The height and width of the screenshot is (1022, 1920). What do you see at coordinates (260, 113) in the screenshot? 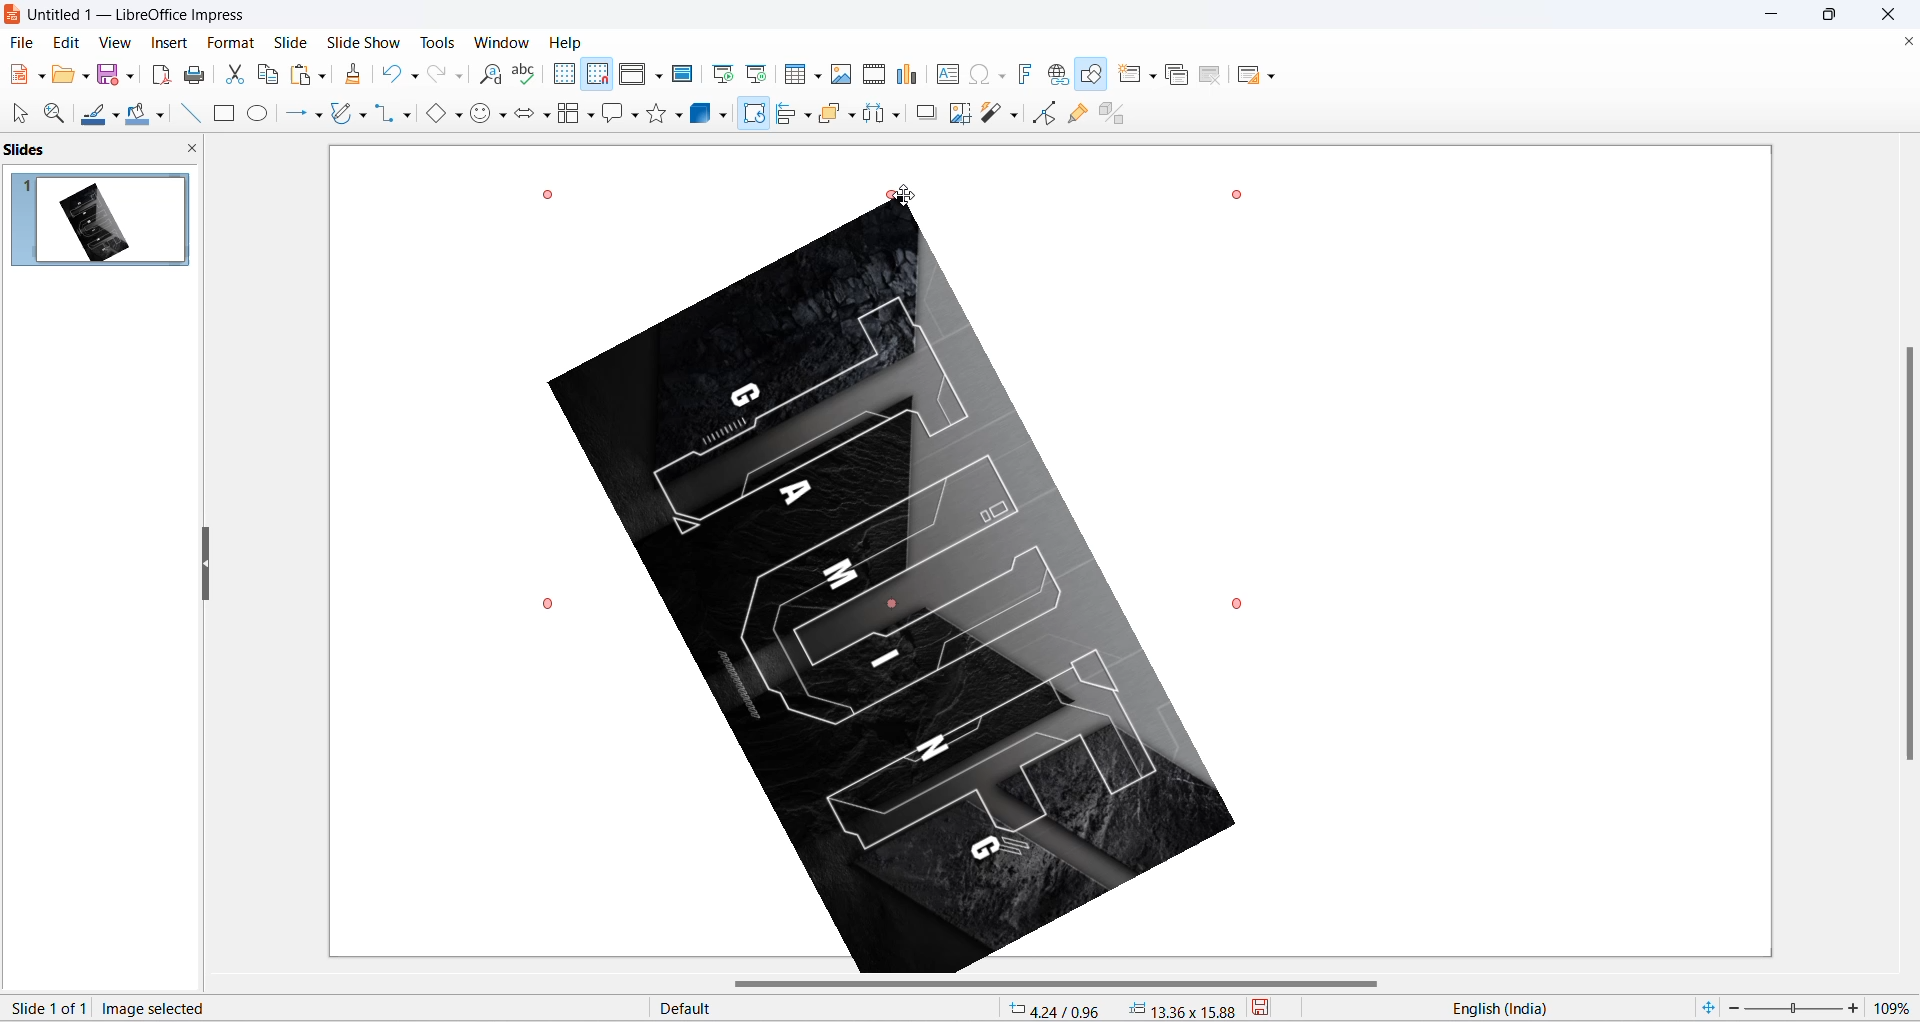
I see `ellipse` at bounding box center [260, 113].